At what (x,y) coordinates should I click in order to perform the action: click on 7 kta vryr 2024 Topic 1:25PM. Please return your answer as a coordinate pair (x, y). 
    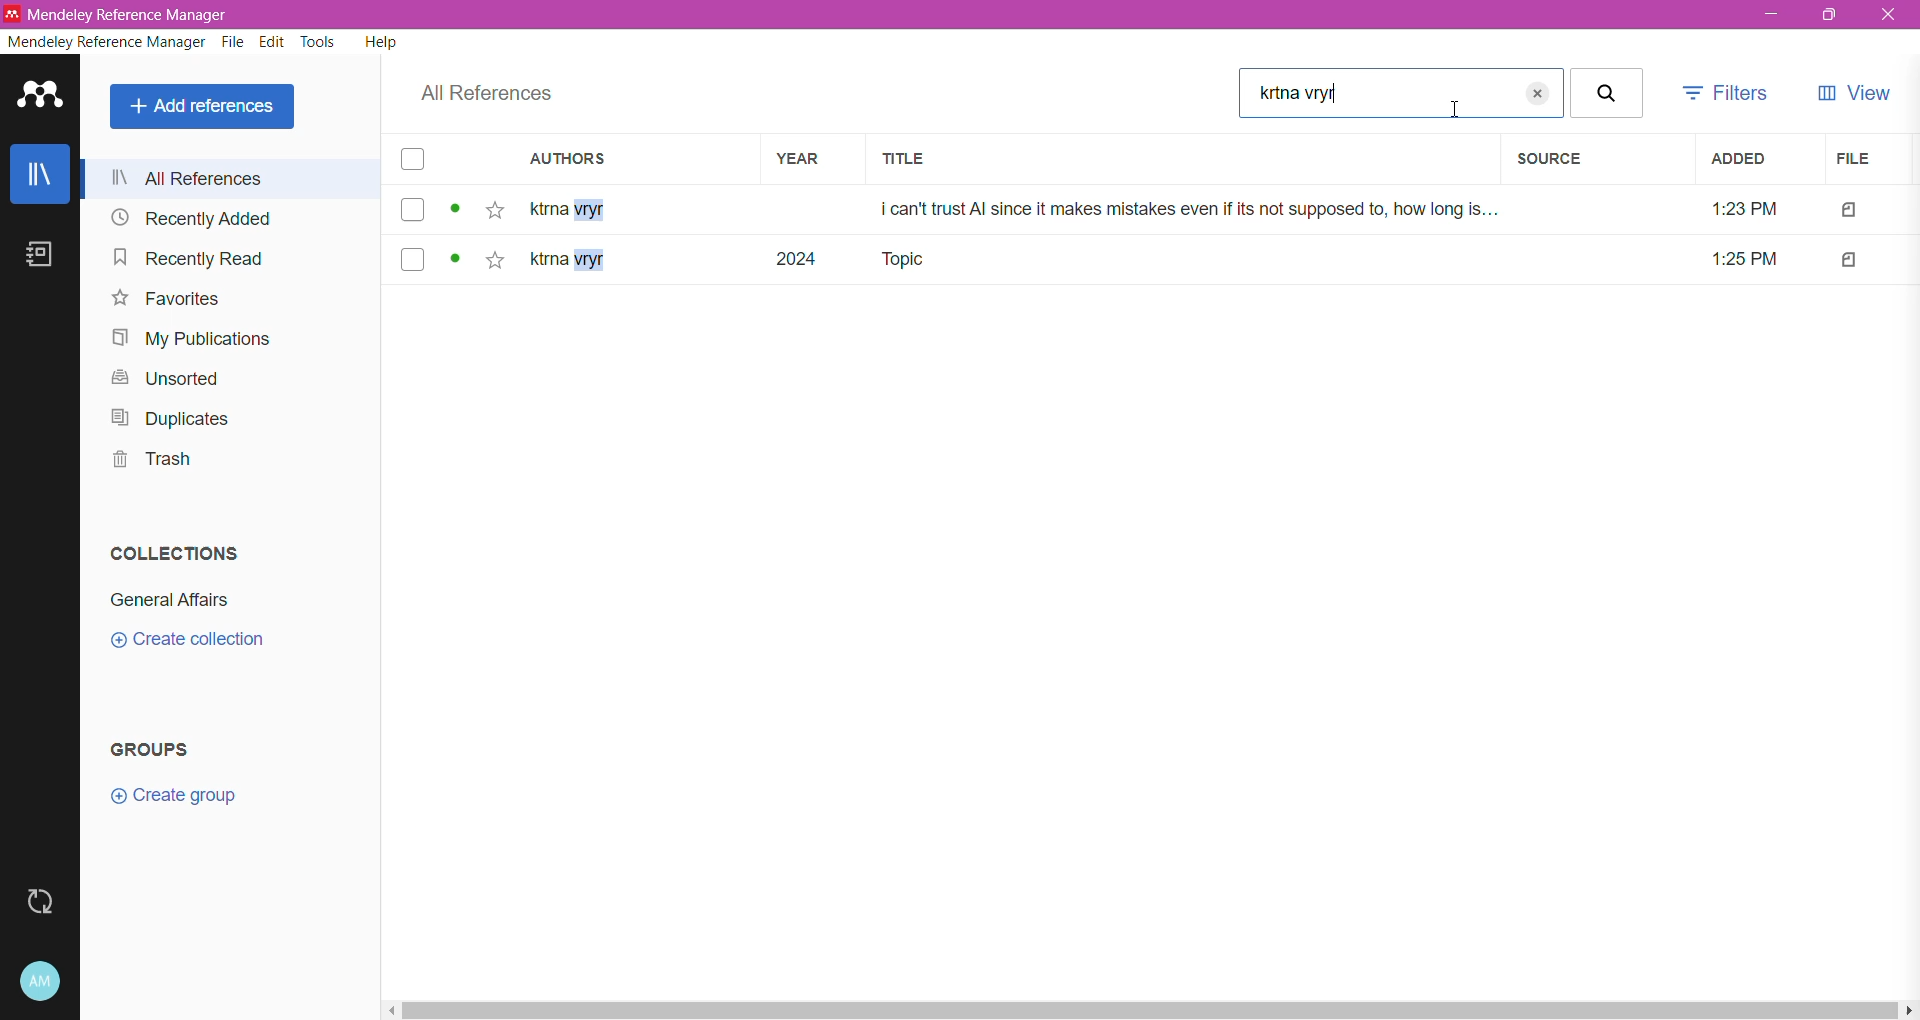
    Looking at the image, I should click on (1158, 259).